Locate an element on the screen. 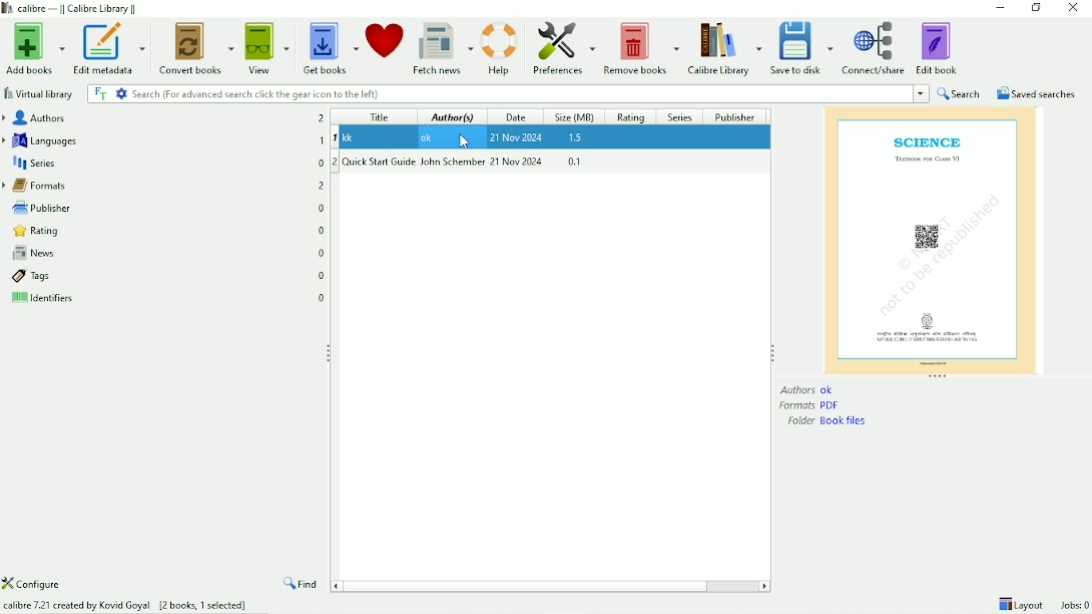  Restore down is located at coordinates (1036, 8).